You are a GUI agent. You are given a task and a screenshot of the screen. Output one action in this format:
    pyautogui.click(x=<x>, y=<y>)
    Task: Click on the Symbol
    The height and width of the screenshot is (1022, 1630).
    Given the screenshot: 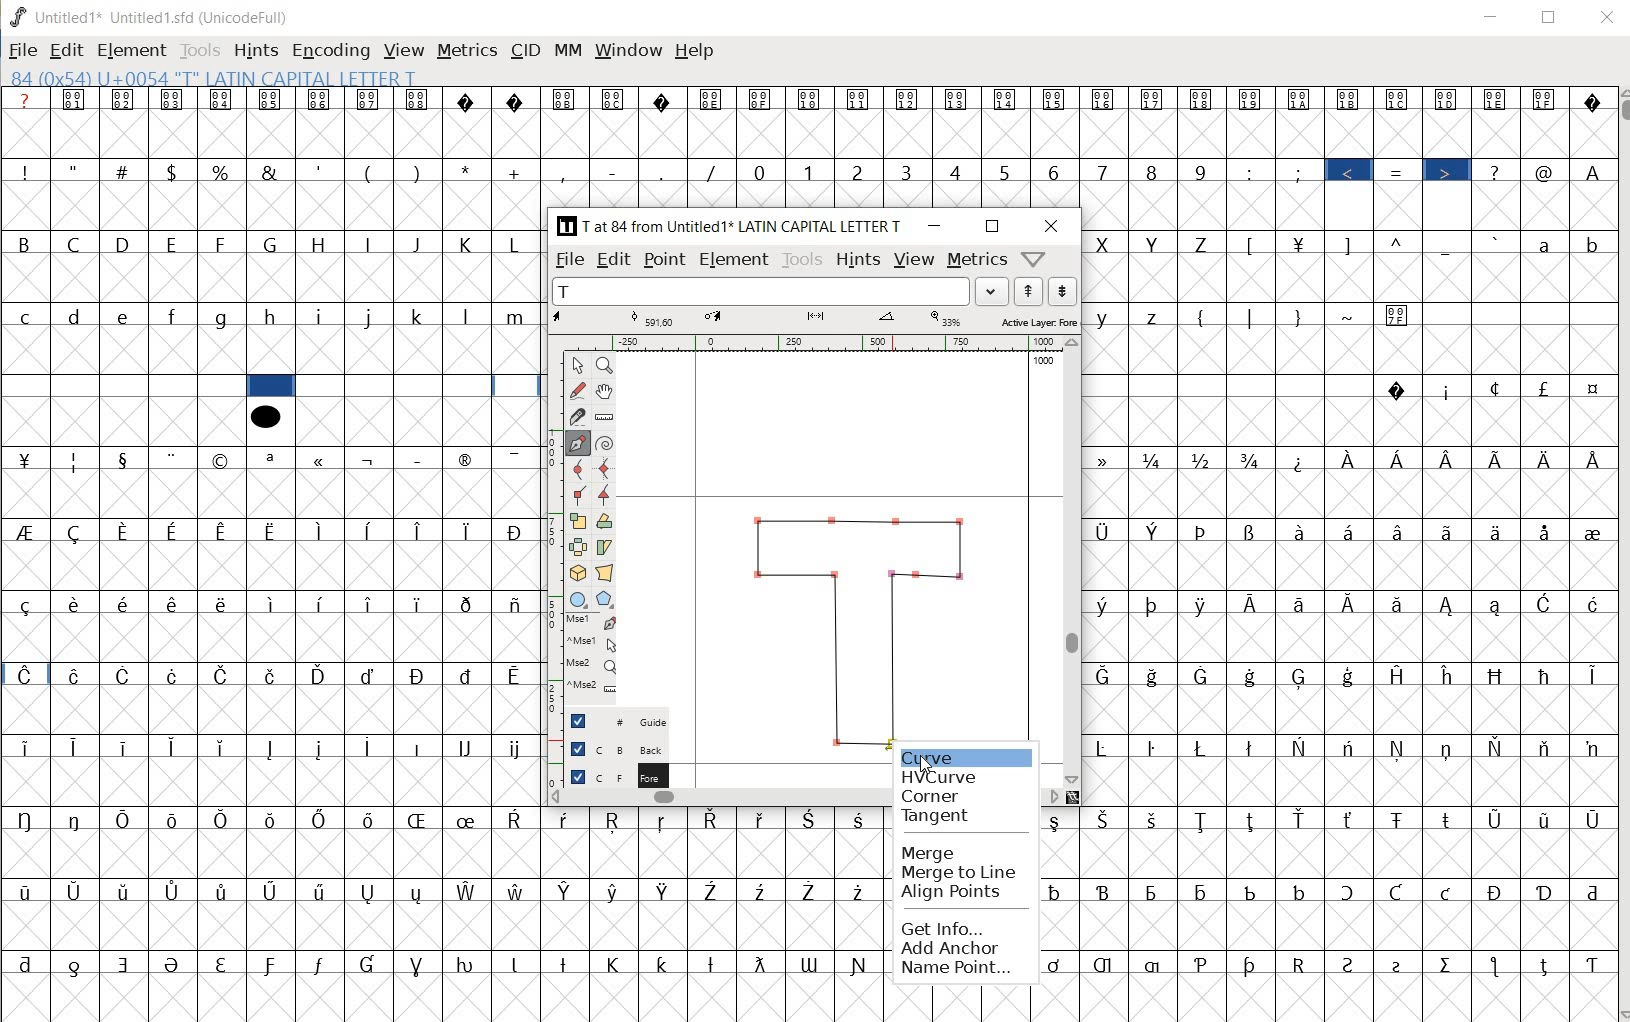 What is the action you would take?
    pyautogui.click(x=174, y=674)
    